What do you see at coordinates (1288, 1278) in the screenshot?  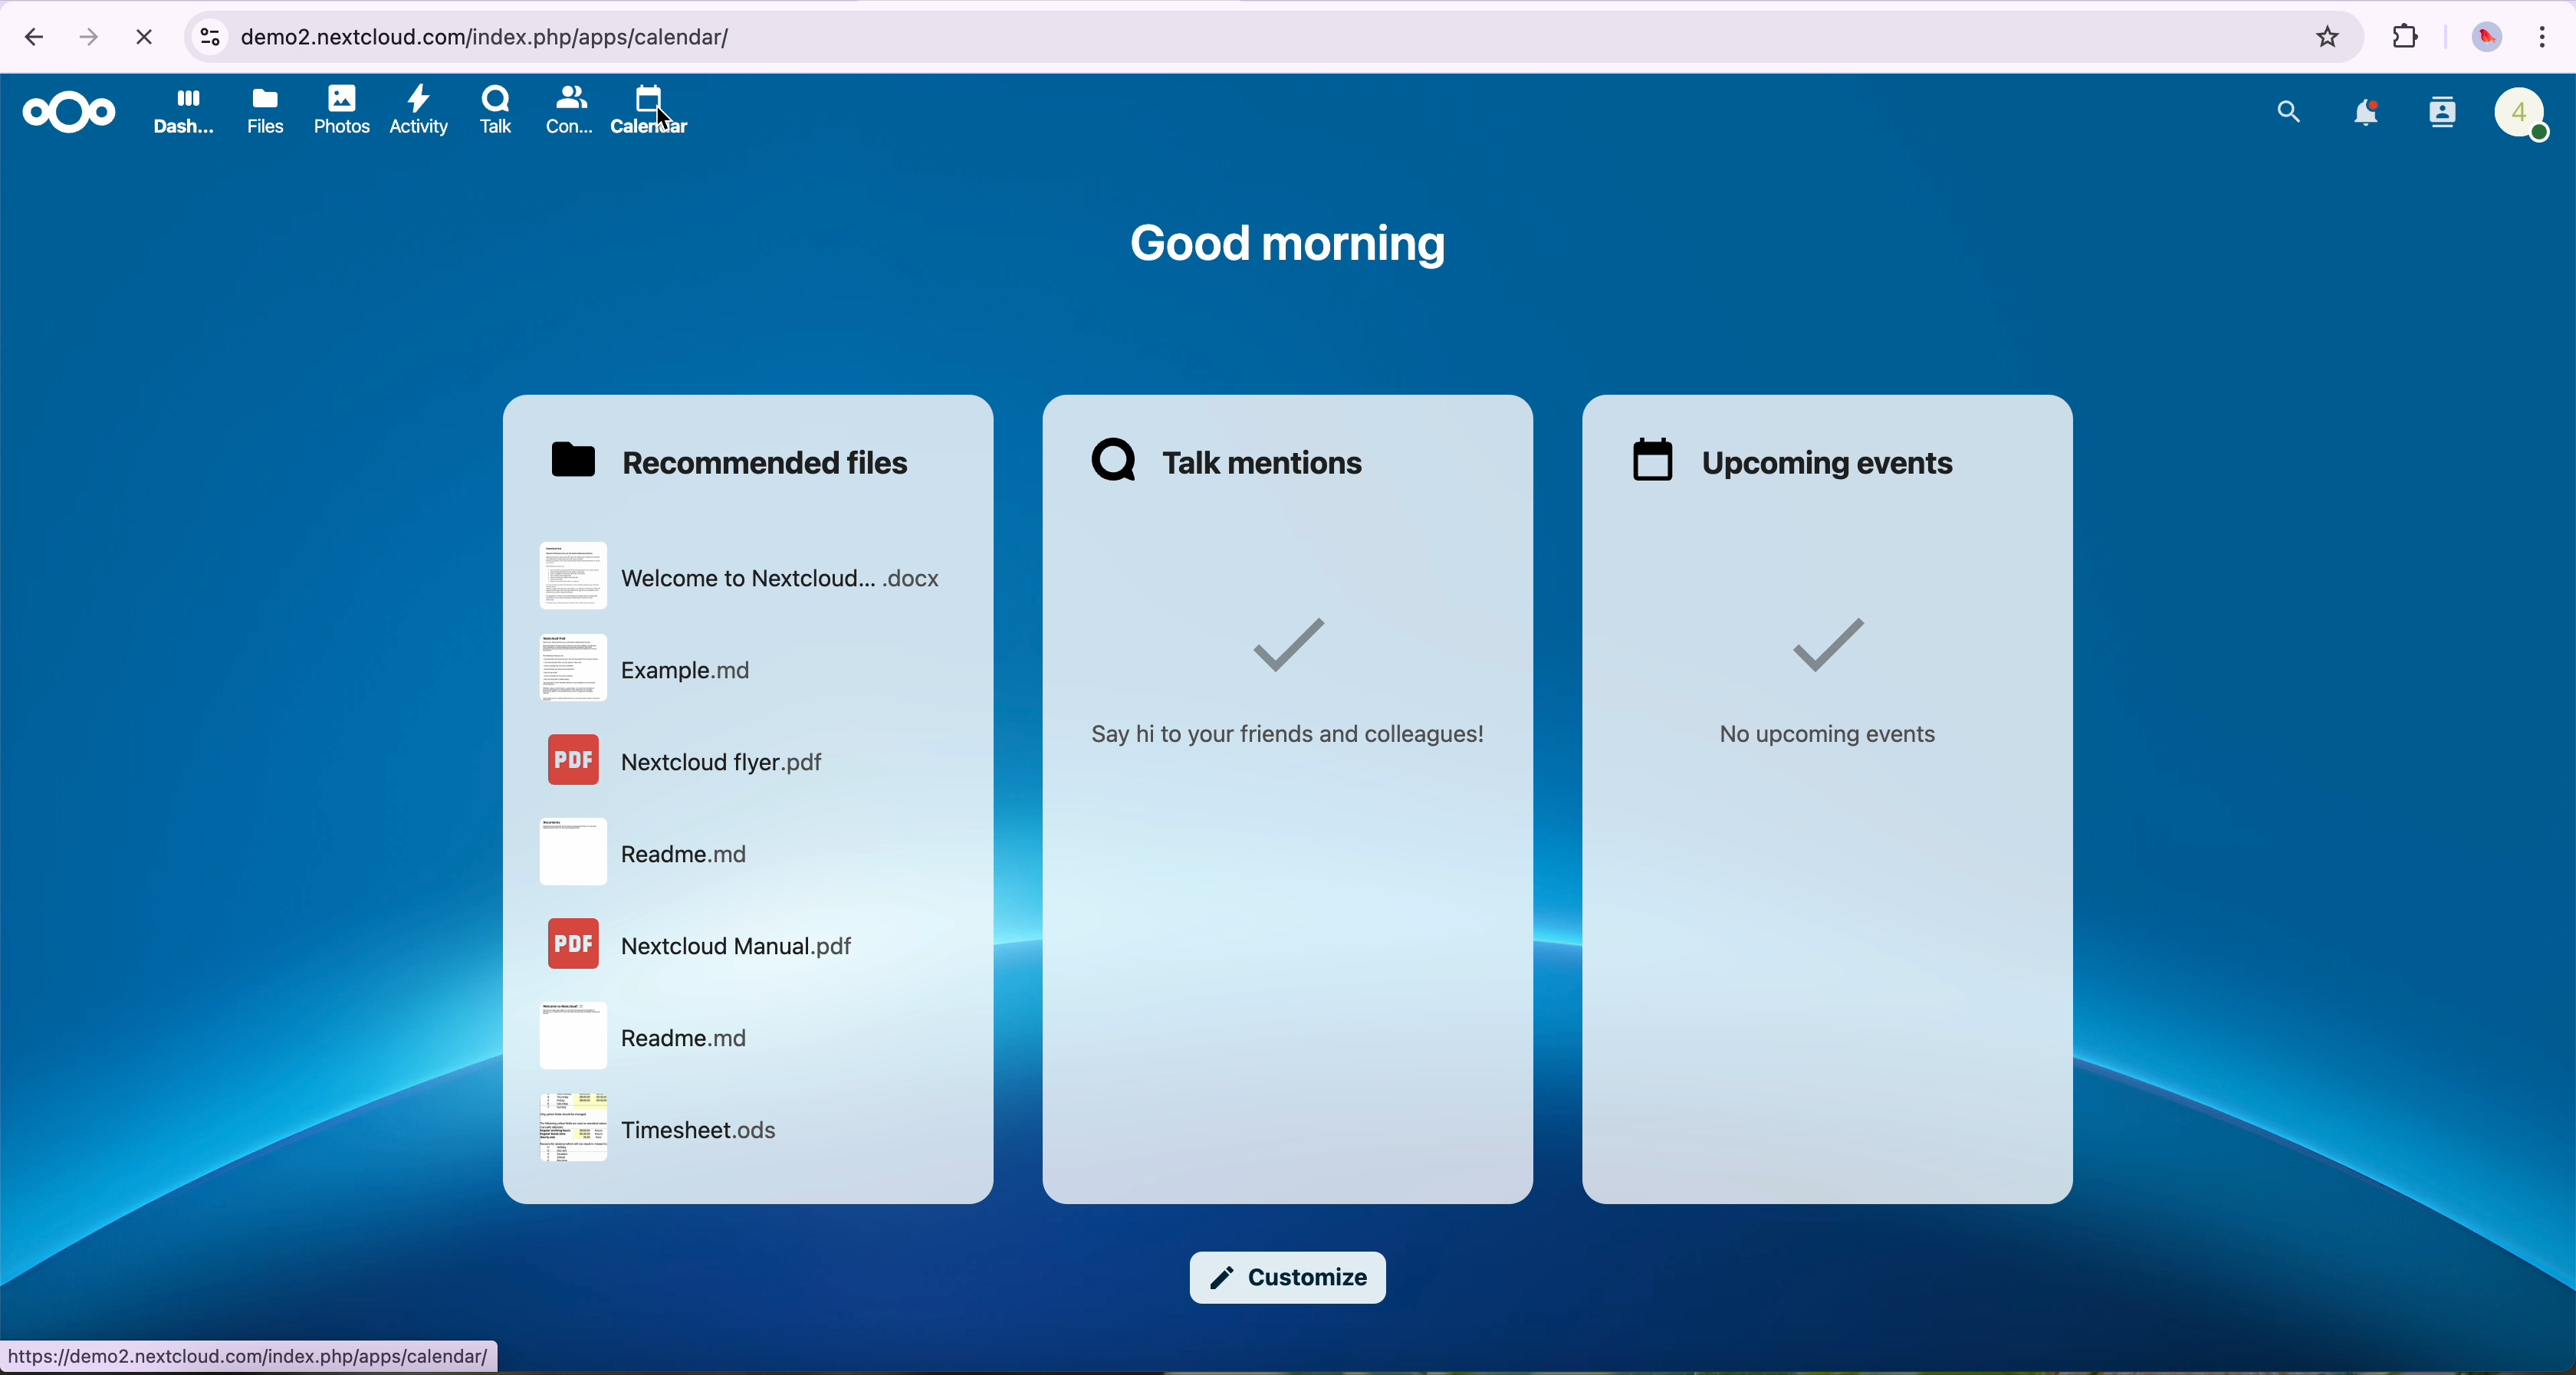 I see `customize` at bounding box center [1288, 1278].